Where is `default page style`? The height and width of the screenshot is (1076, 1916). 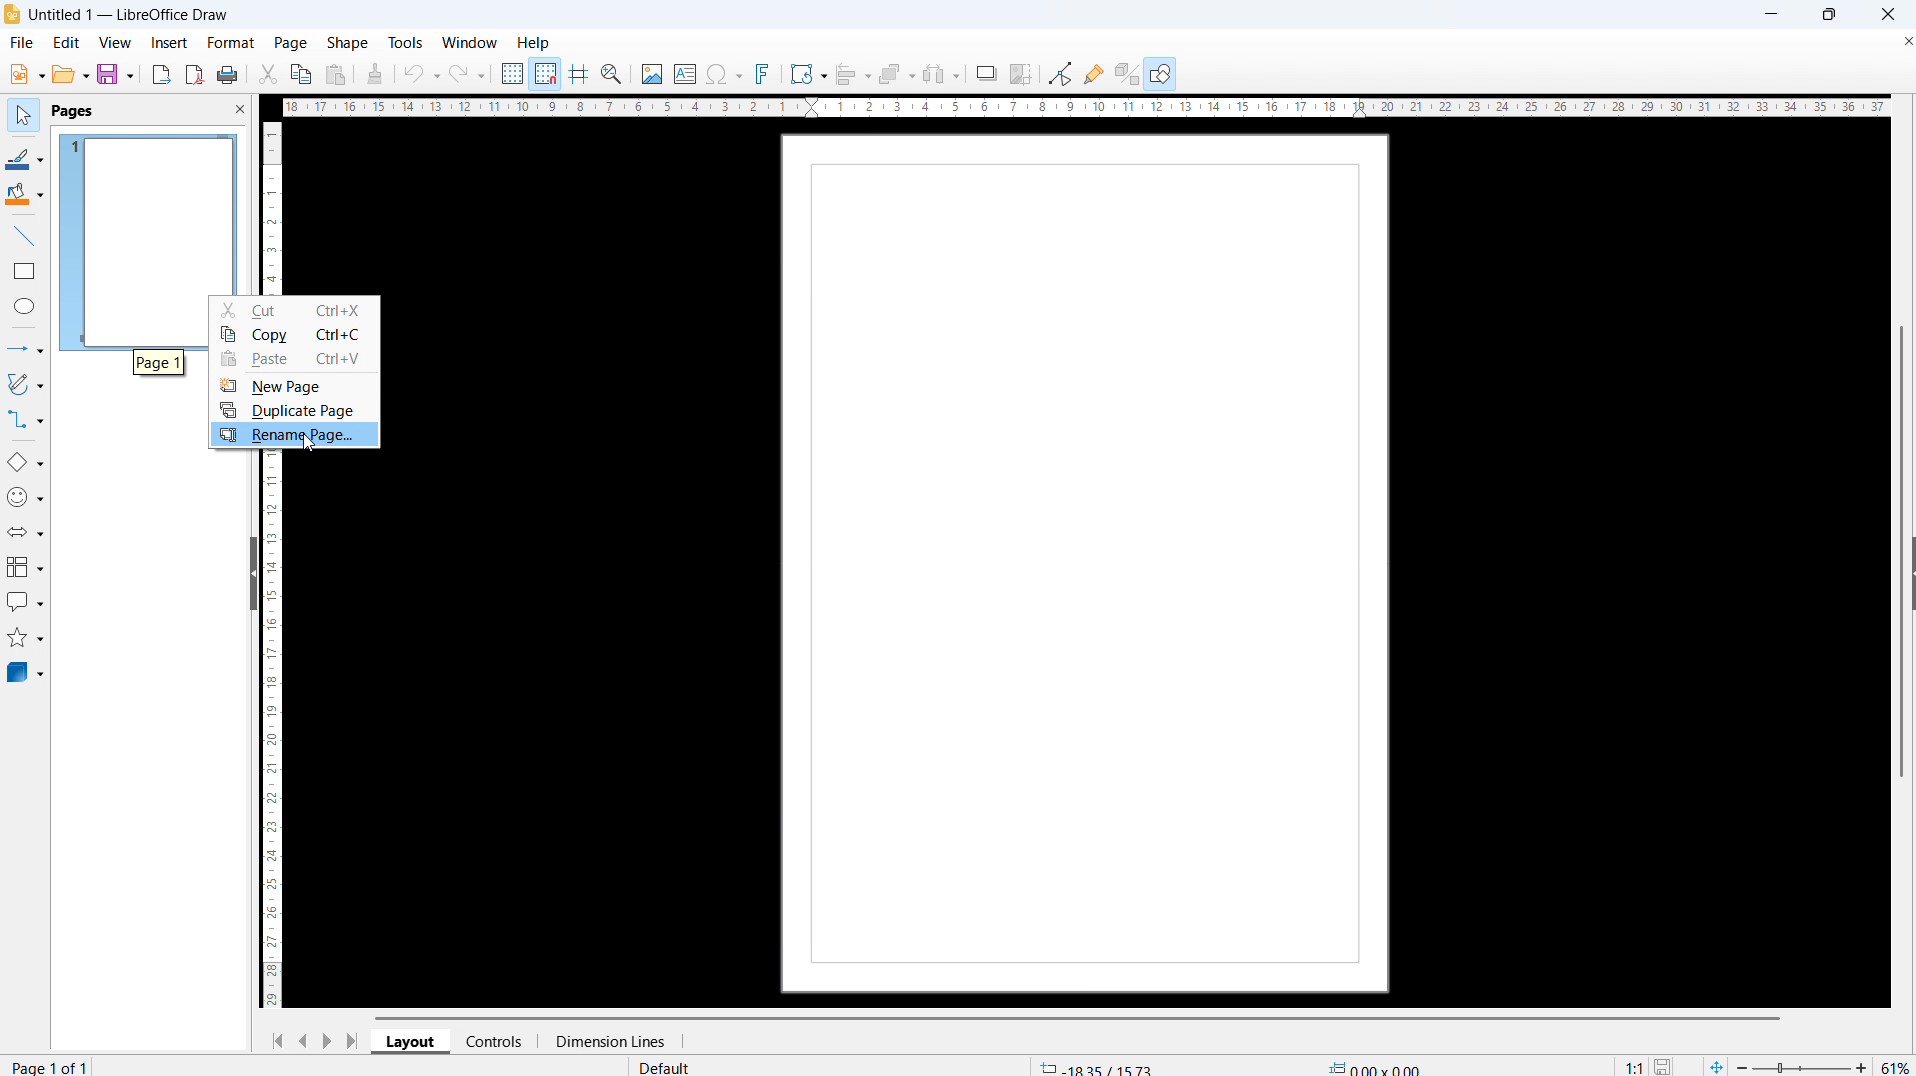
default page style is located at coordinates (665, 1067).